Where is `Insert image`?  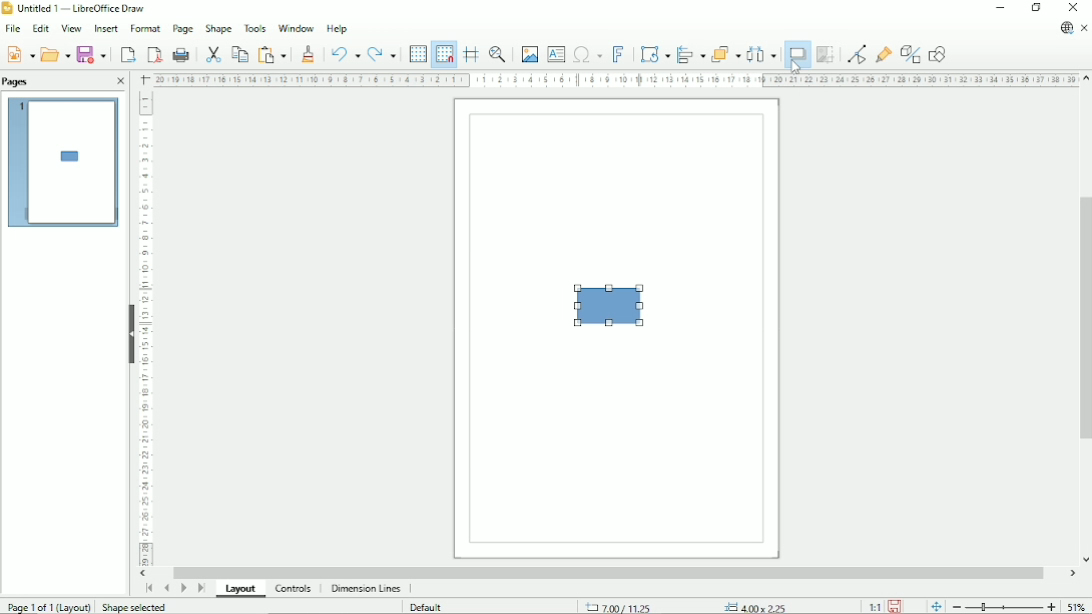
Insert image is located at coordinates (529, 54).